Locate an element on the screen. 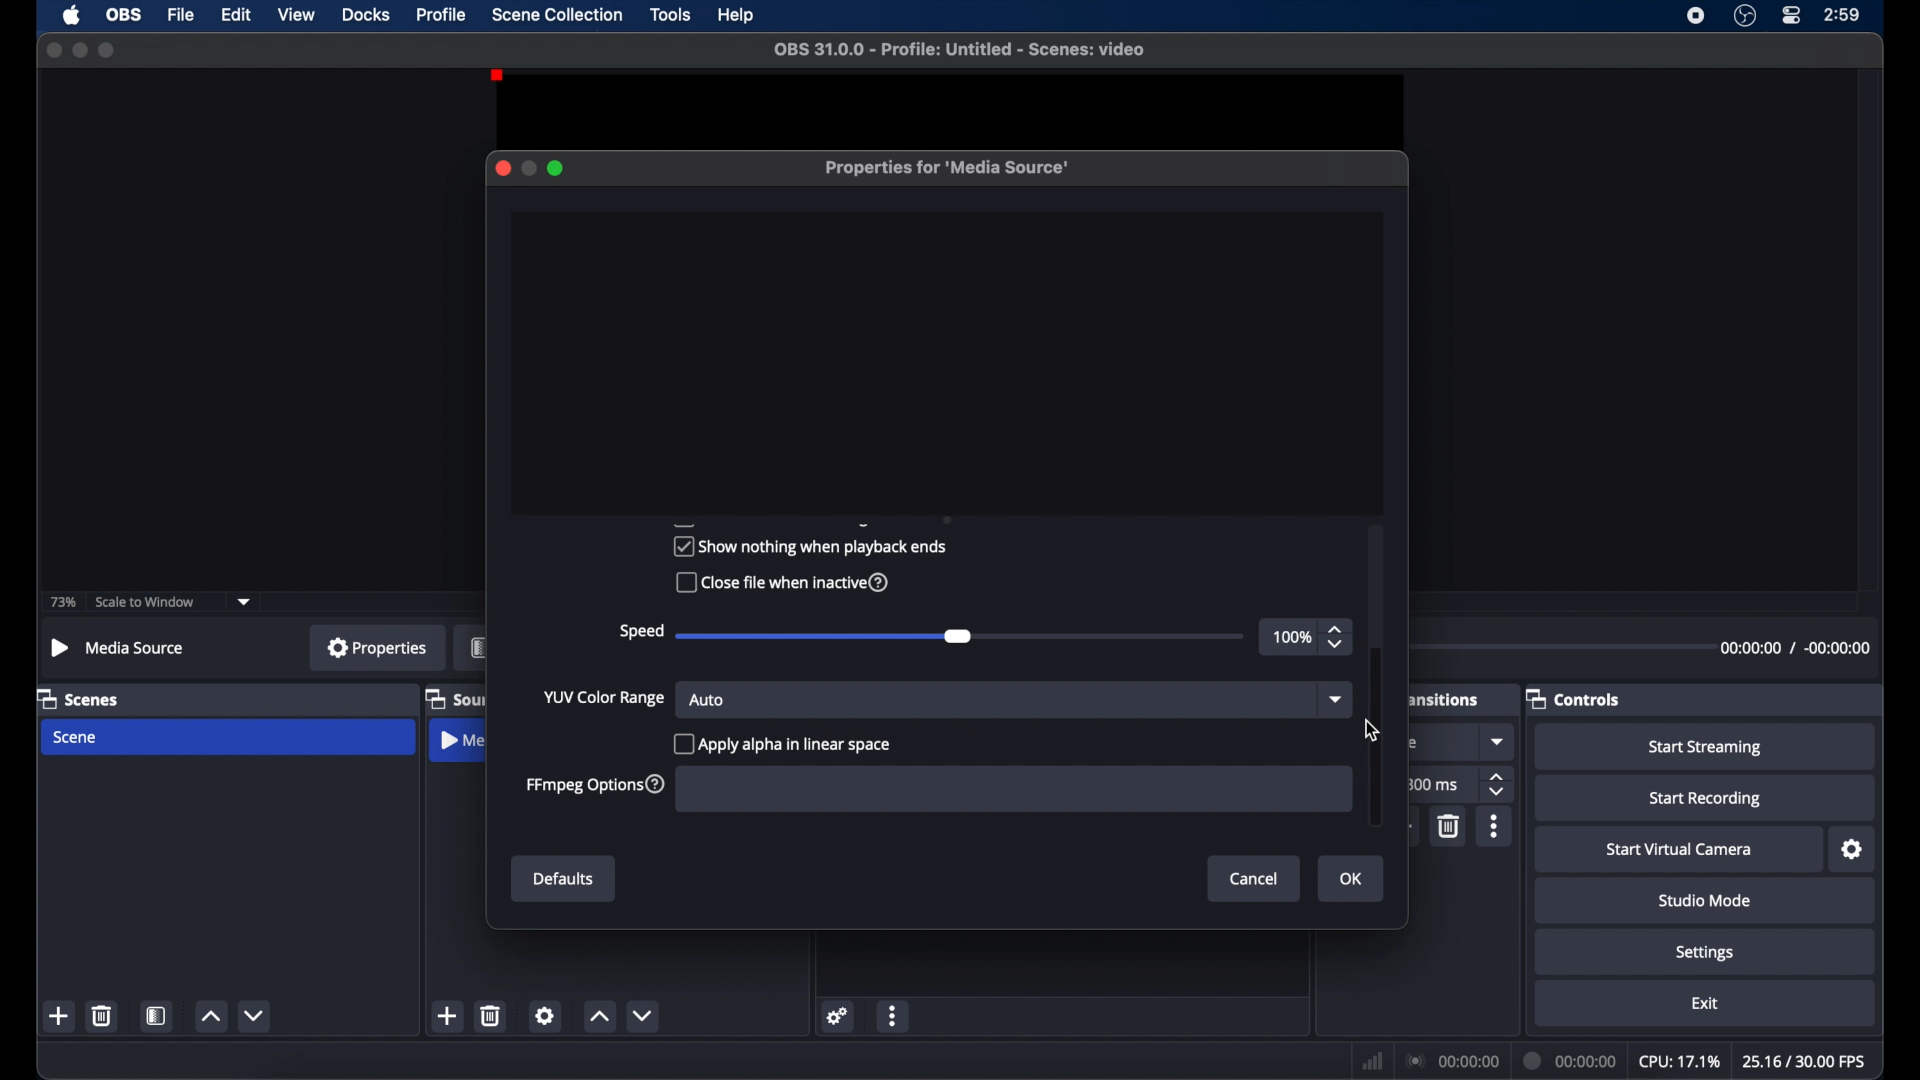  cpu is located at coordinates (1680, 1062).